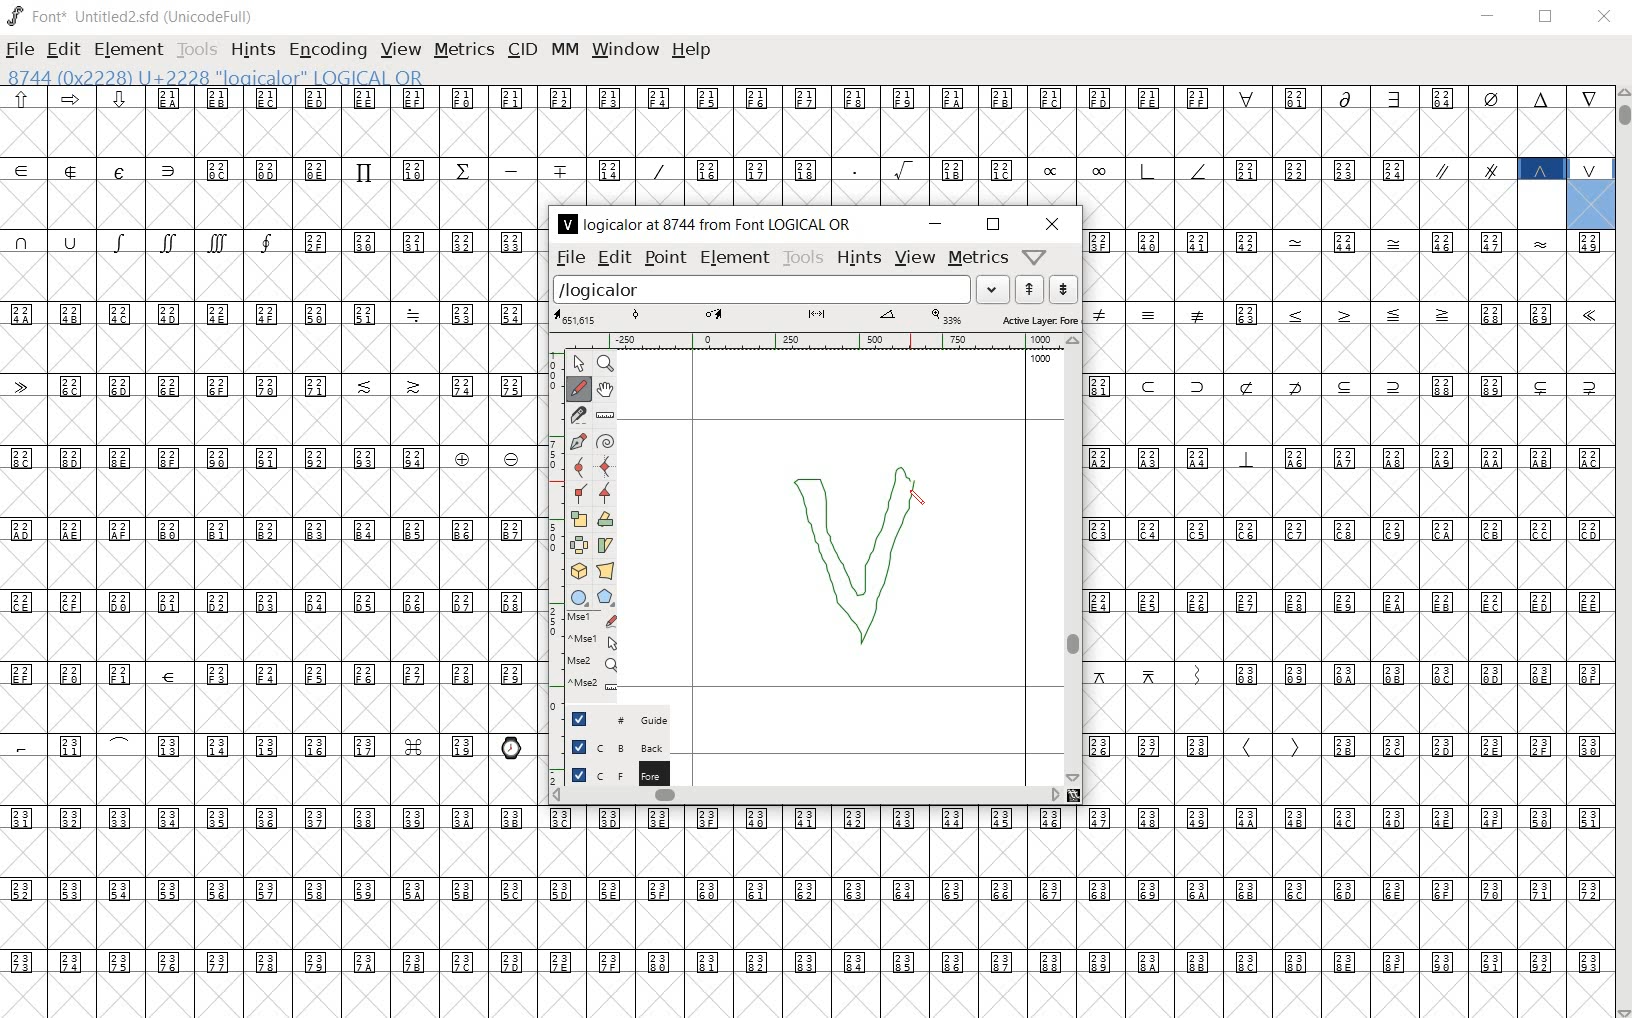  I want to click on file, so click(569, 257).